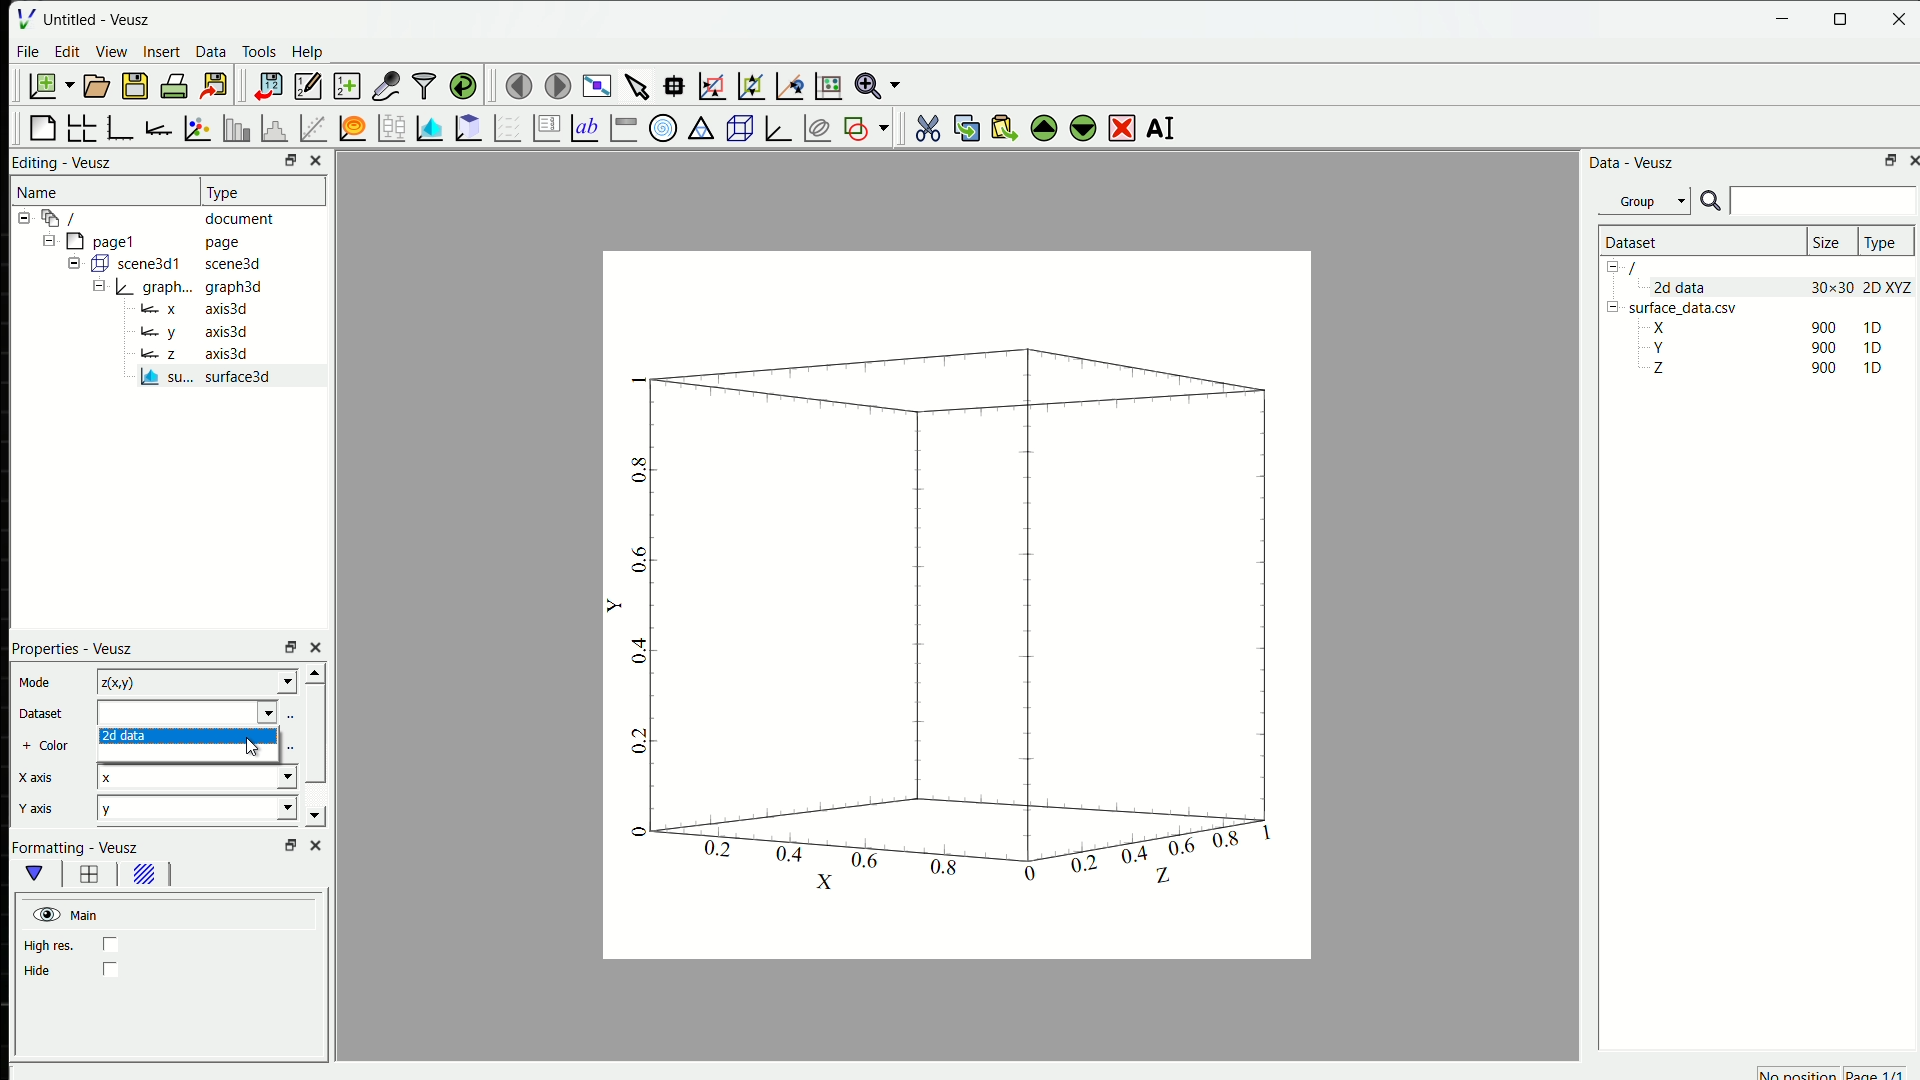  I want to click on open in separate window, so click(291, 844).